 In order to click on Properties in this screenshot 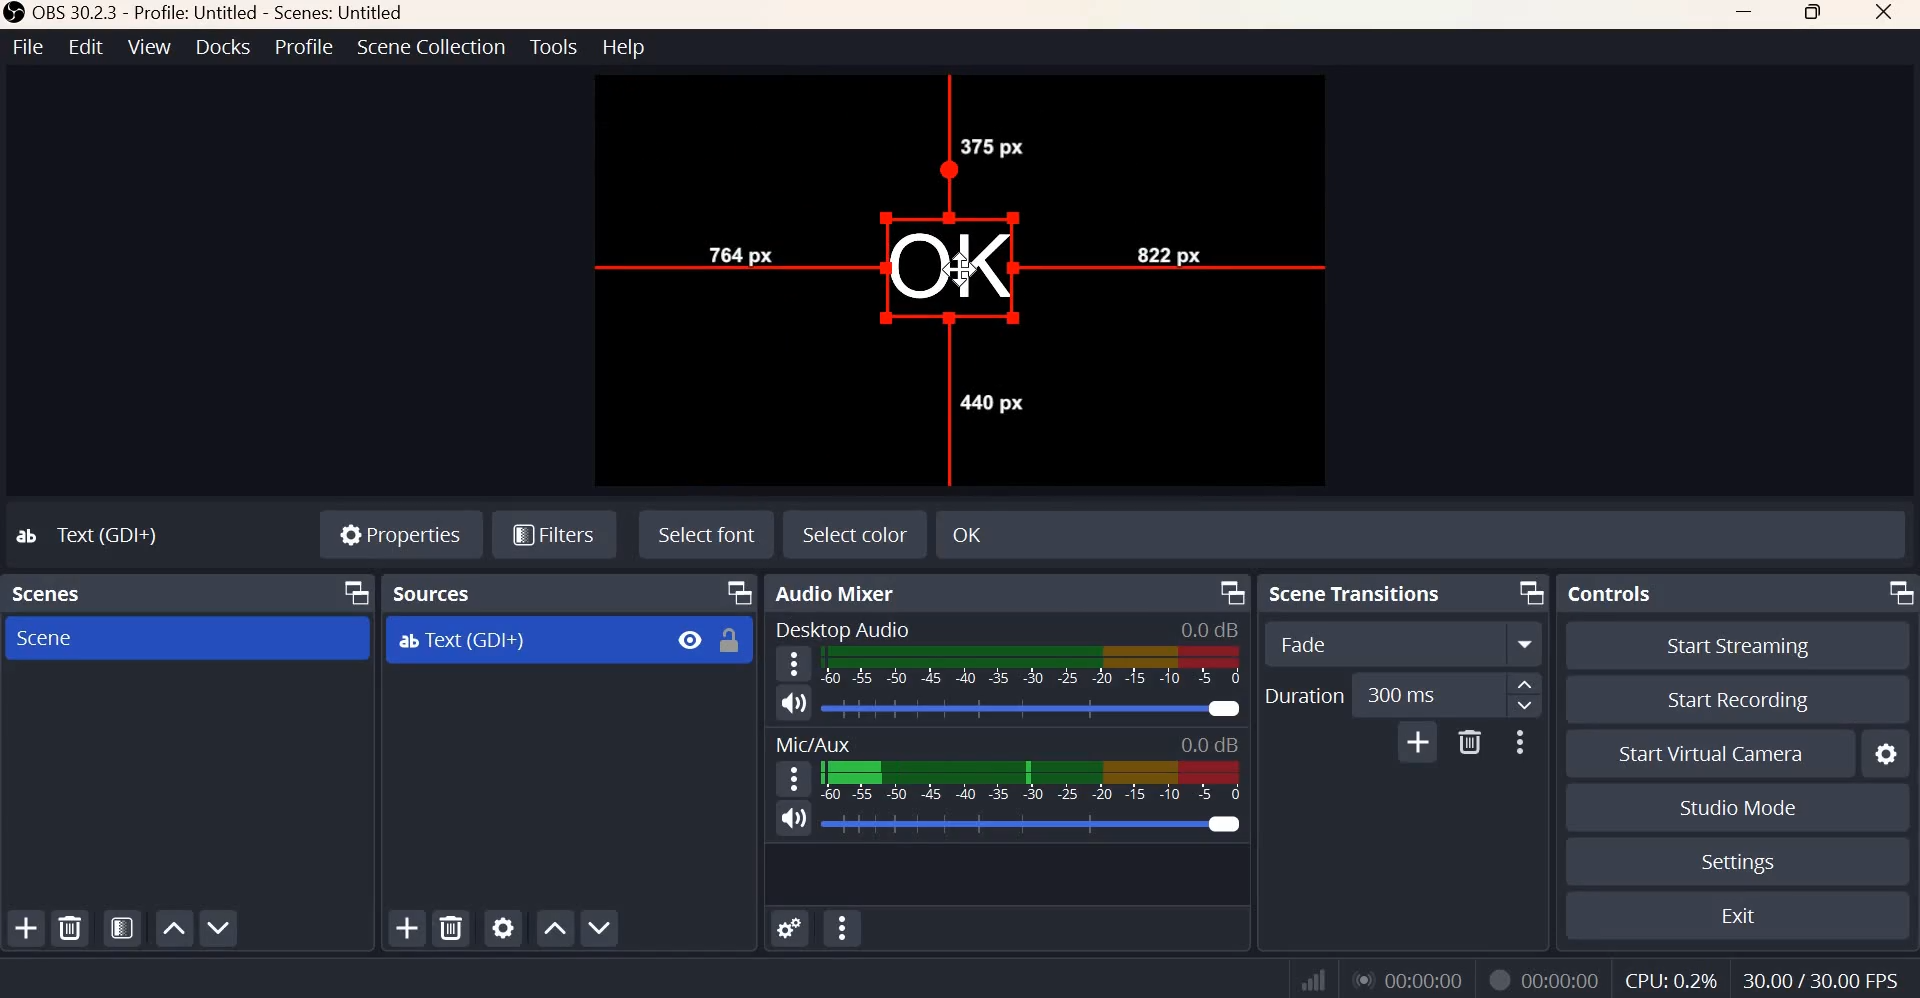, I will do `click(401, 531)`.